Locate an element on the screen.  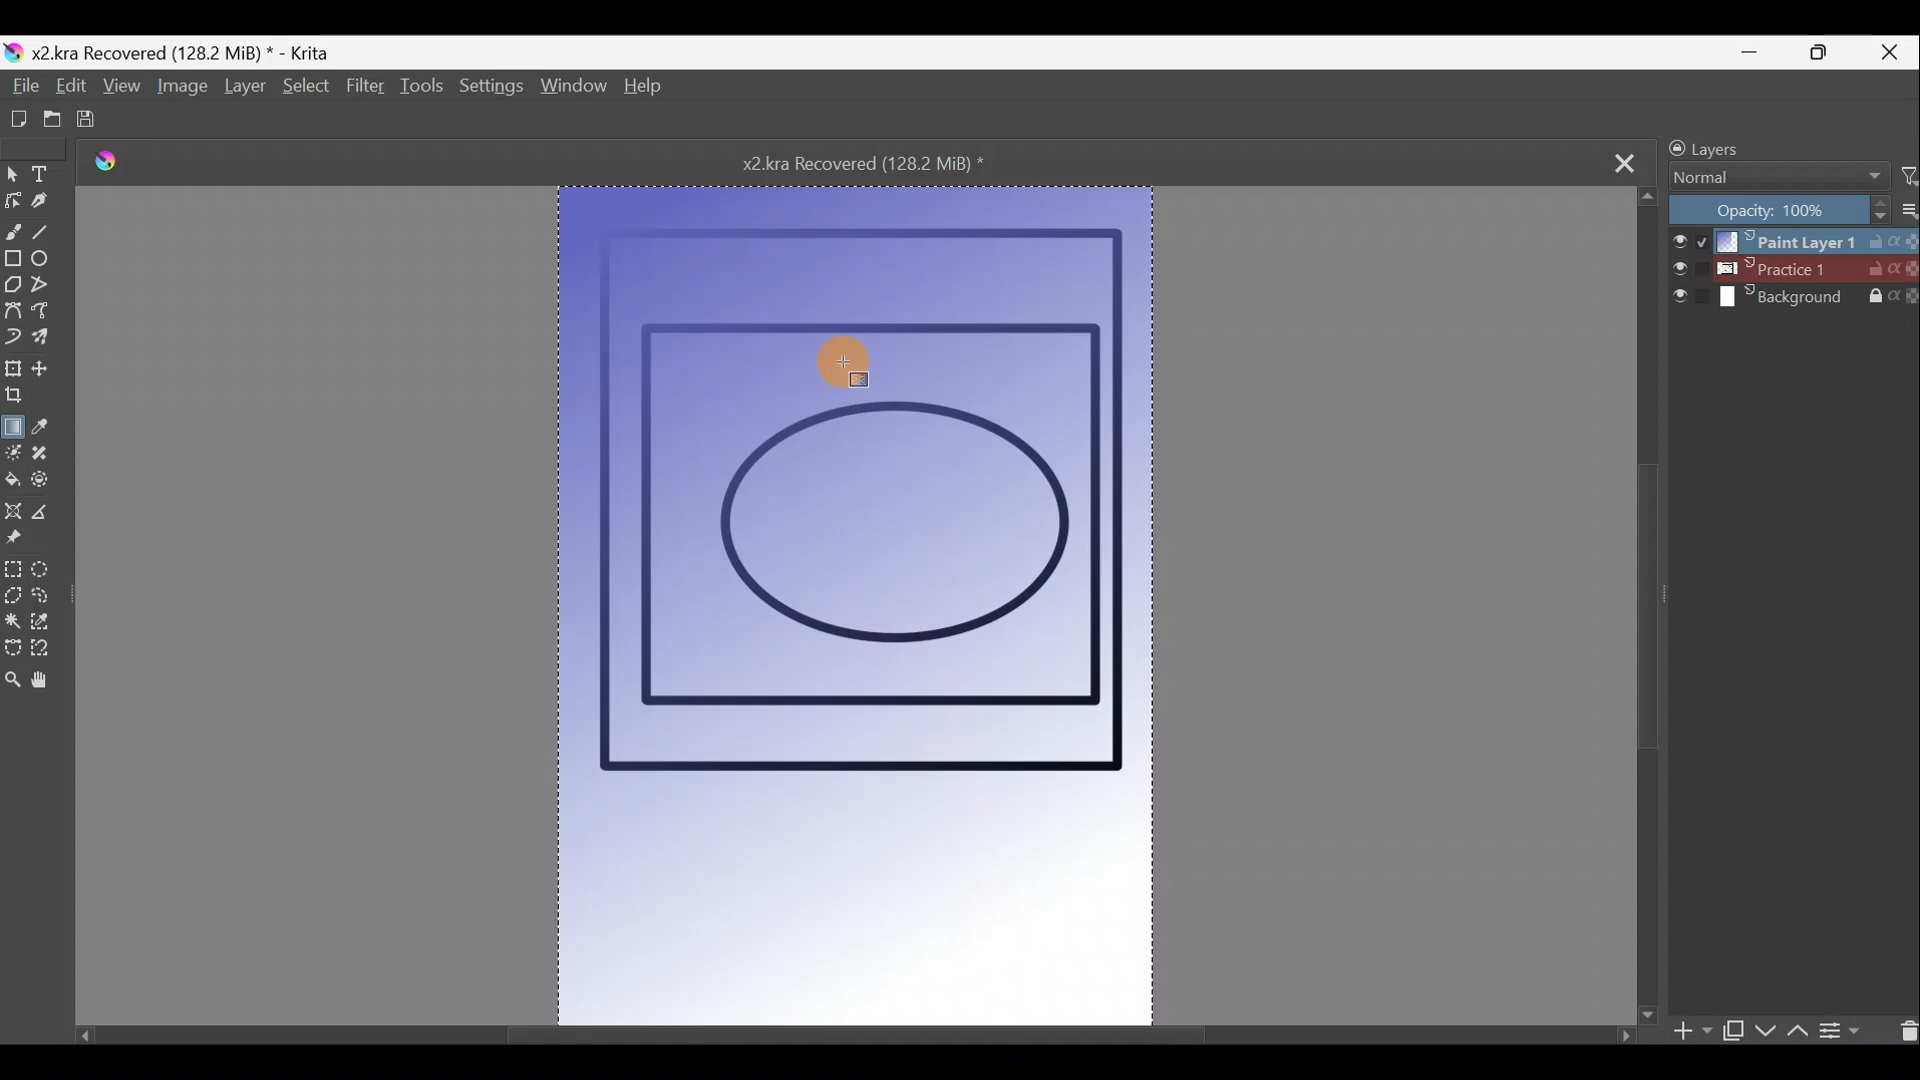
Calligraphy is located at coordinates (40, 207).